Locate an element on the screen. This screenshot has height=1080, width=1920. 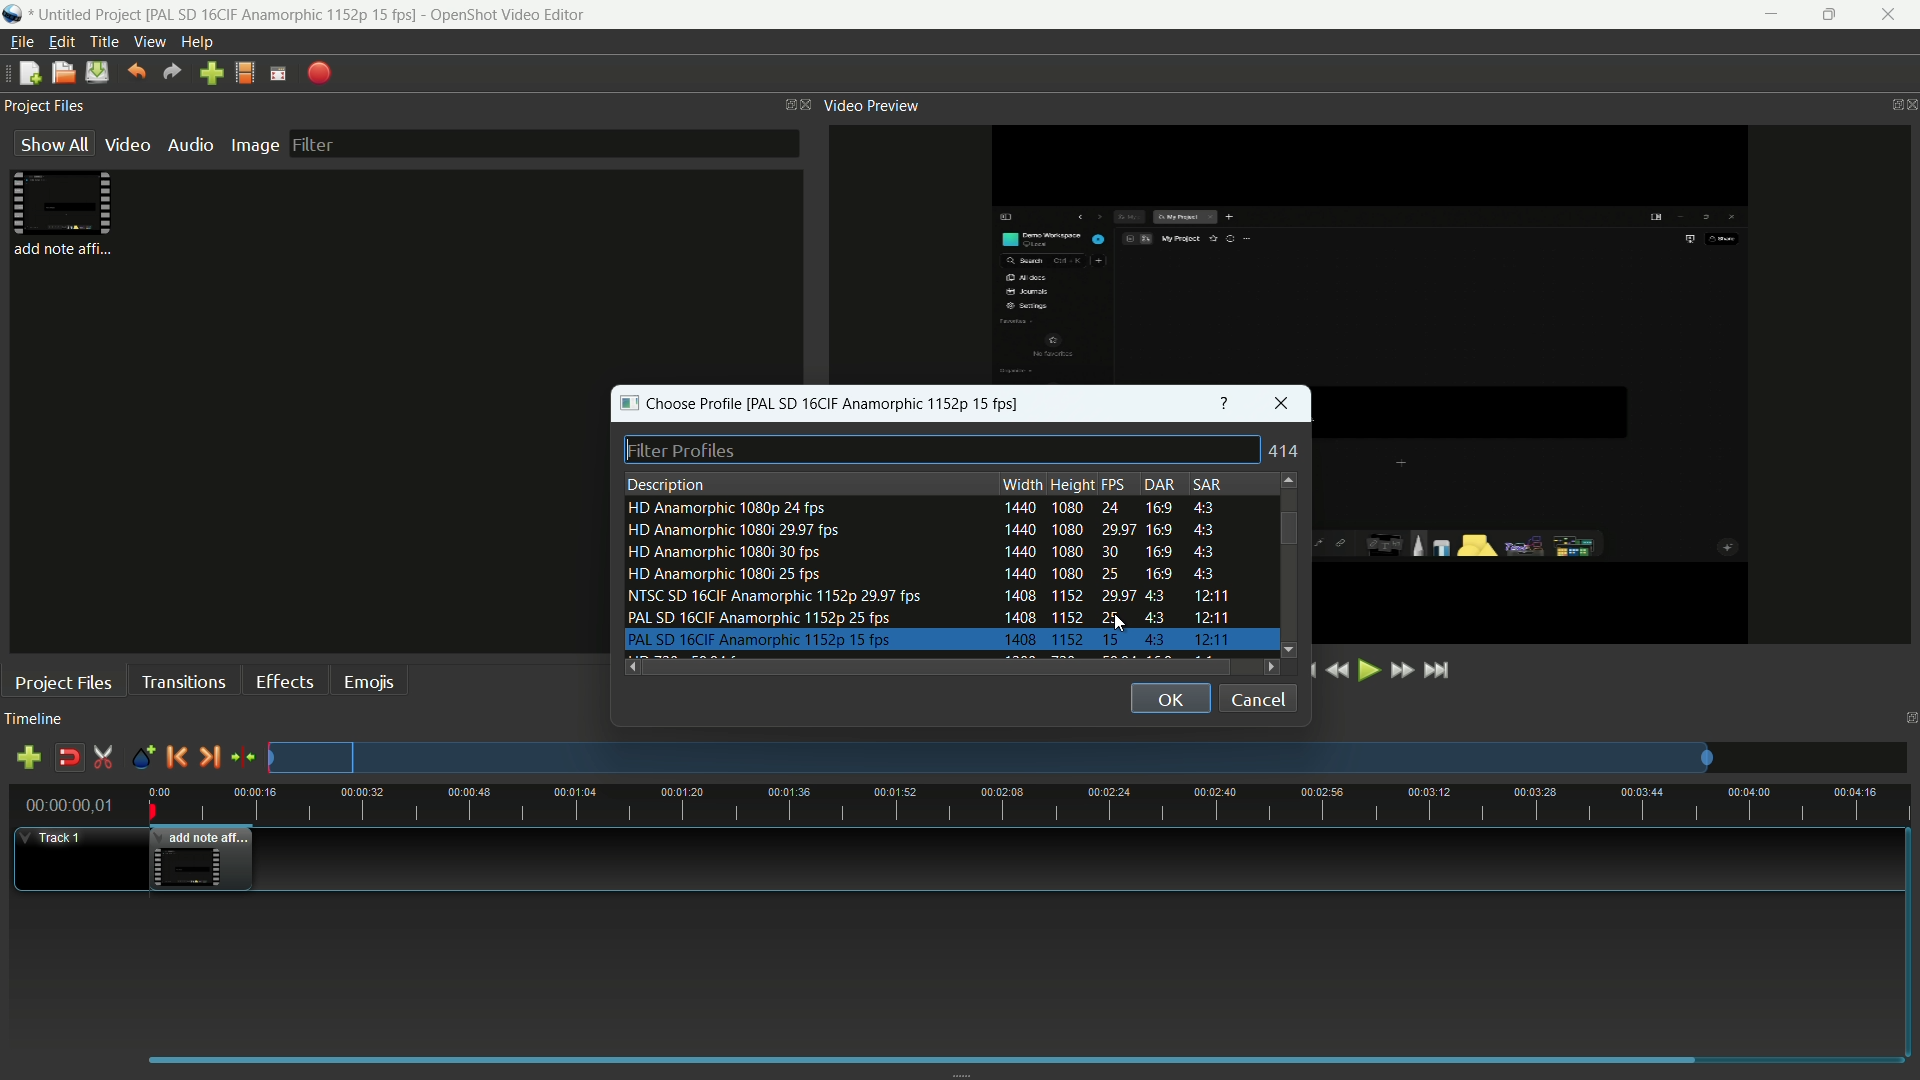
time is located at coordinates (1040, 804).